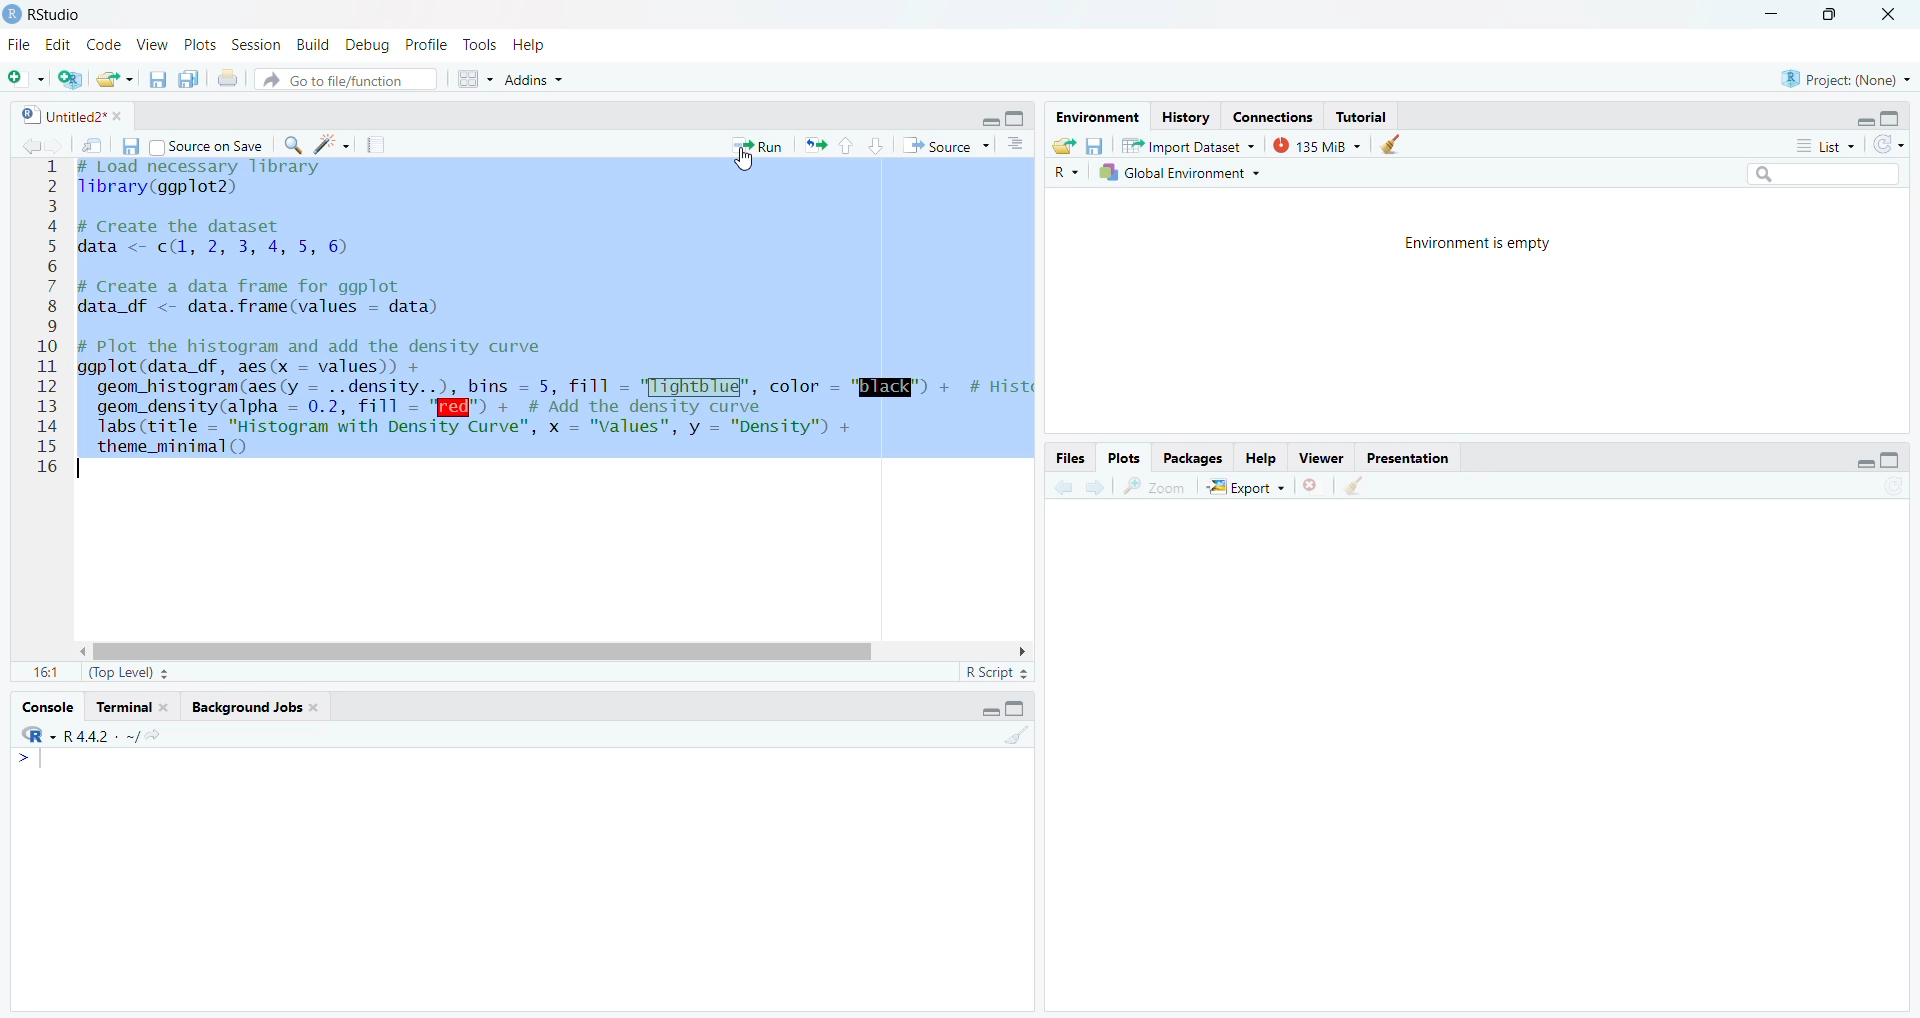 This screenshot has width=1920, height=1018. Describe the element at coordinates (347, 81) in the screenshot. I see `go to file/function` at that location.